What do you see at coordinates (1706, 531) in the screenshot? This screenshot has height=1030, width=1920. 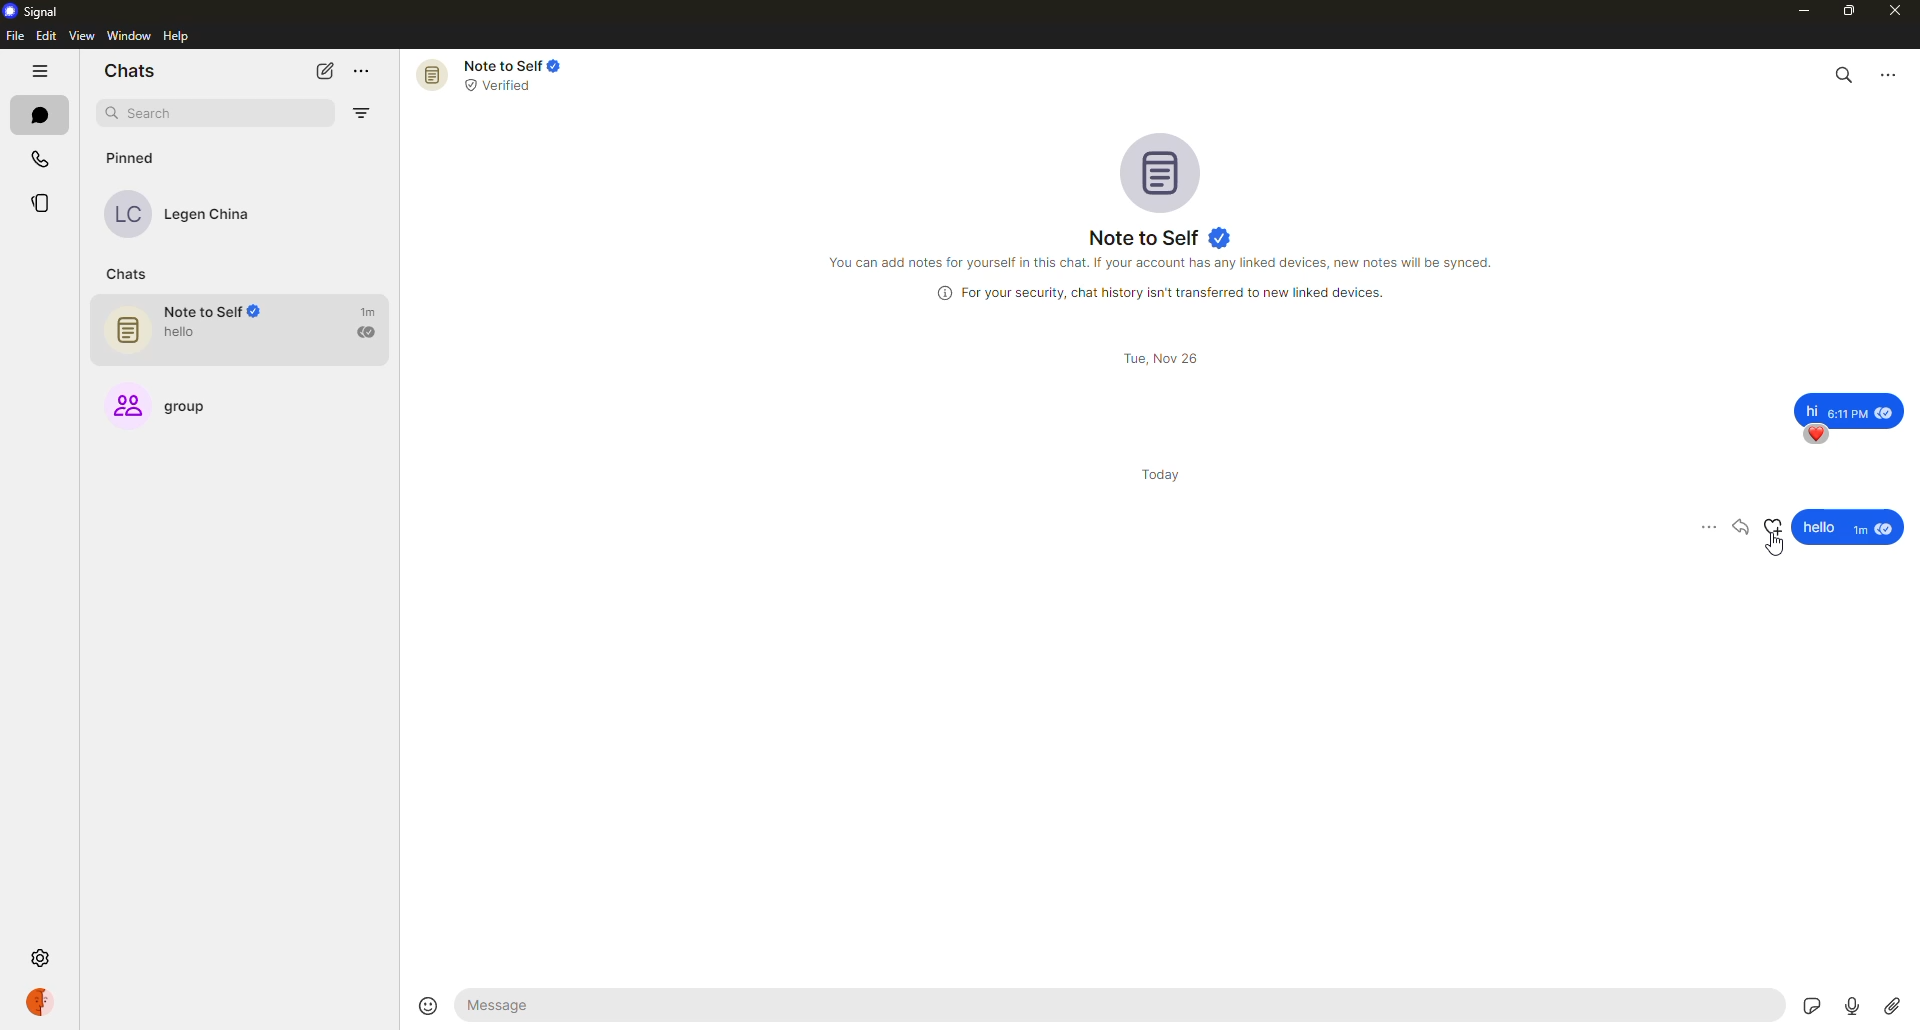 I see `more` at bounding box center [1706, 531].